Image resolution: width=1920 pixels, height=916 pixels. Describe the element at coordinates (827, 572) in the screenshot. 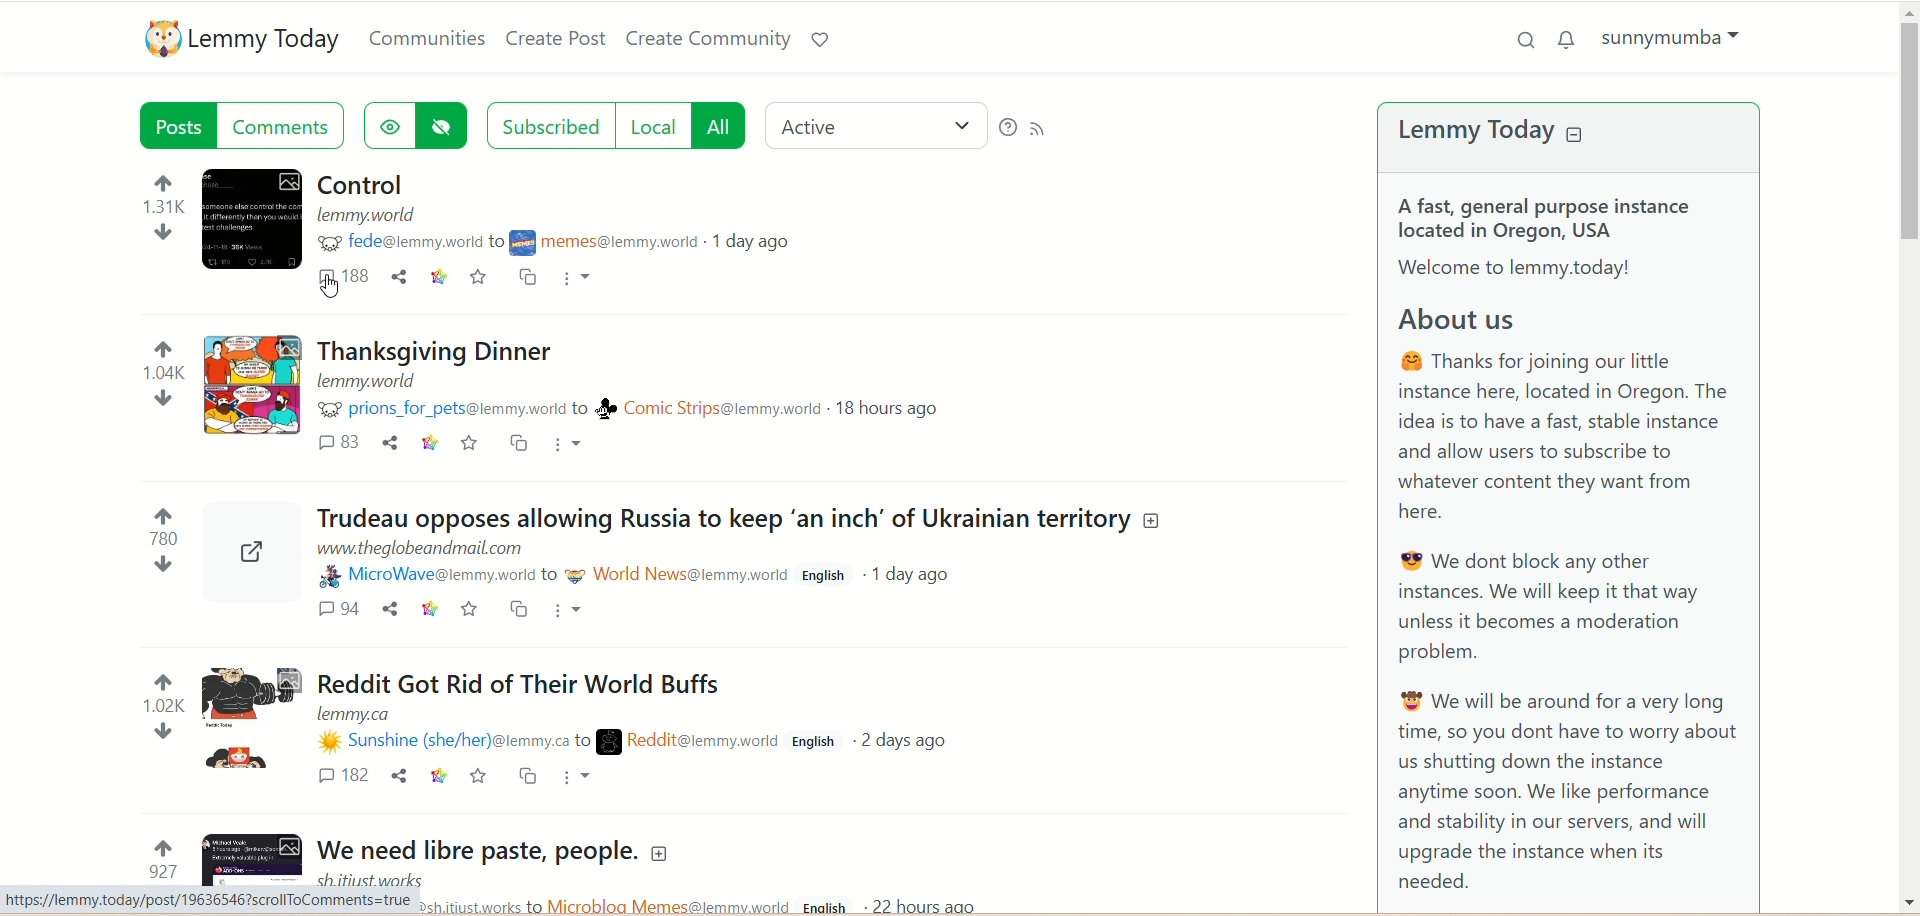

I see `English` at that location.